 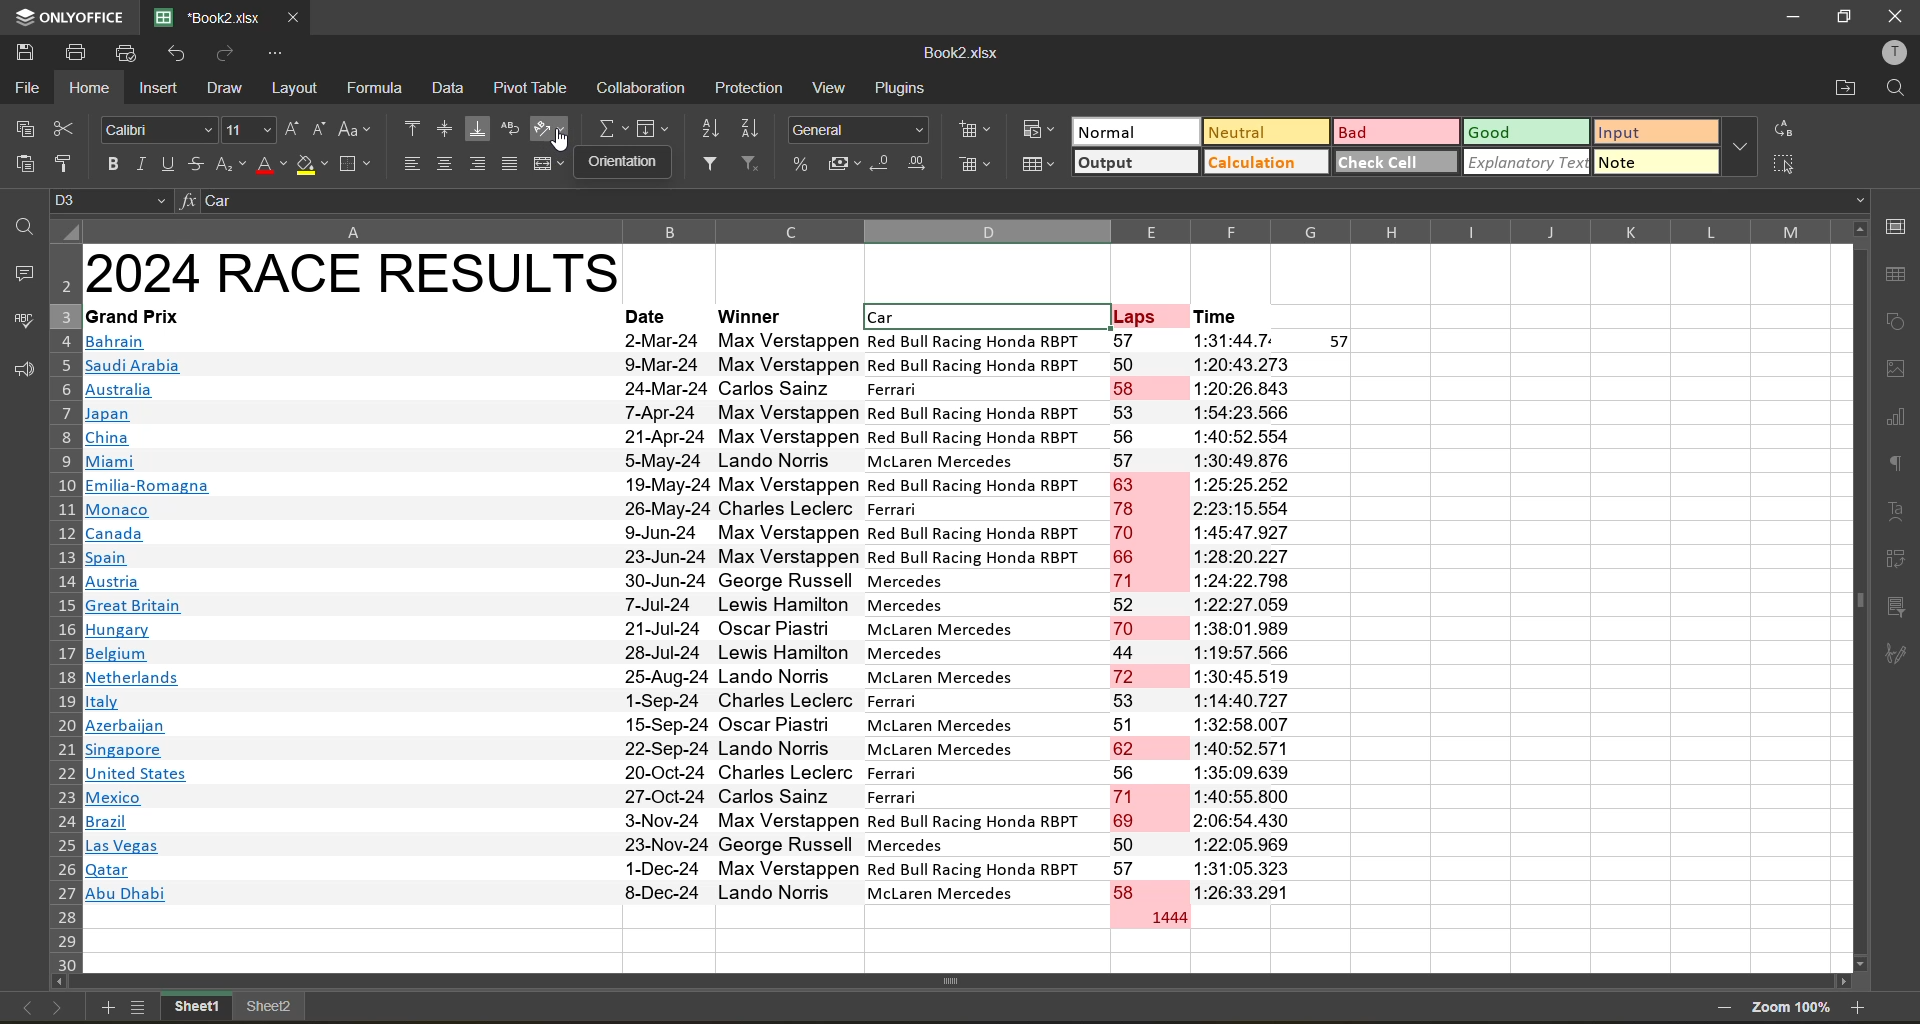 What do you see at coordinates (643, 89) in the screenshot?
I see `calculation` at bounding box center [643, 89].